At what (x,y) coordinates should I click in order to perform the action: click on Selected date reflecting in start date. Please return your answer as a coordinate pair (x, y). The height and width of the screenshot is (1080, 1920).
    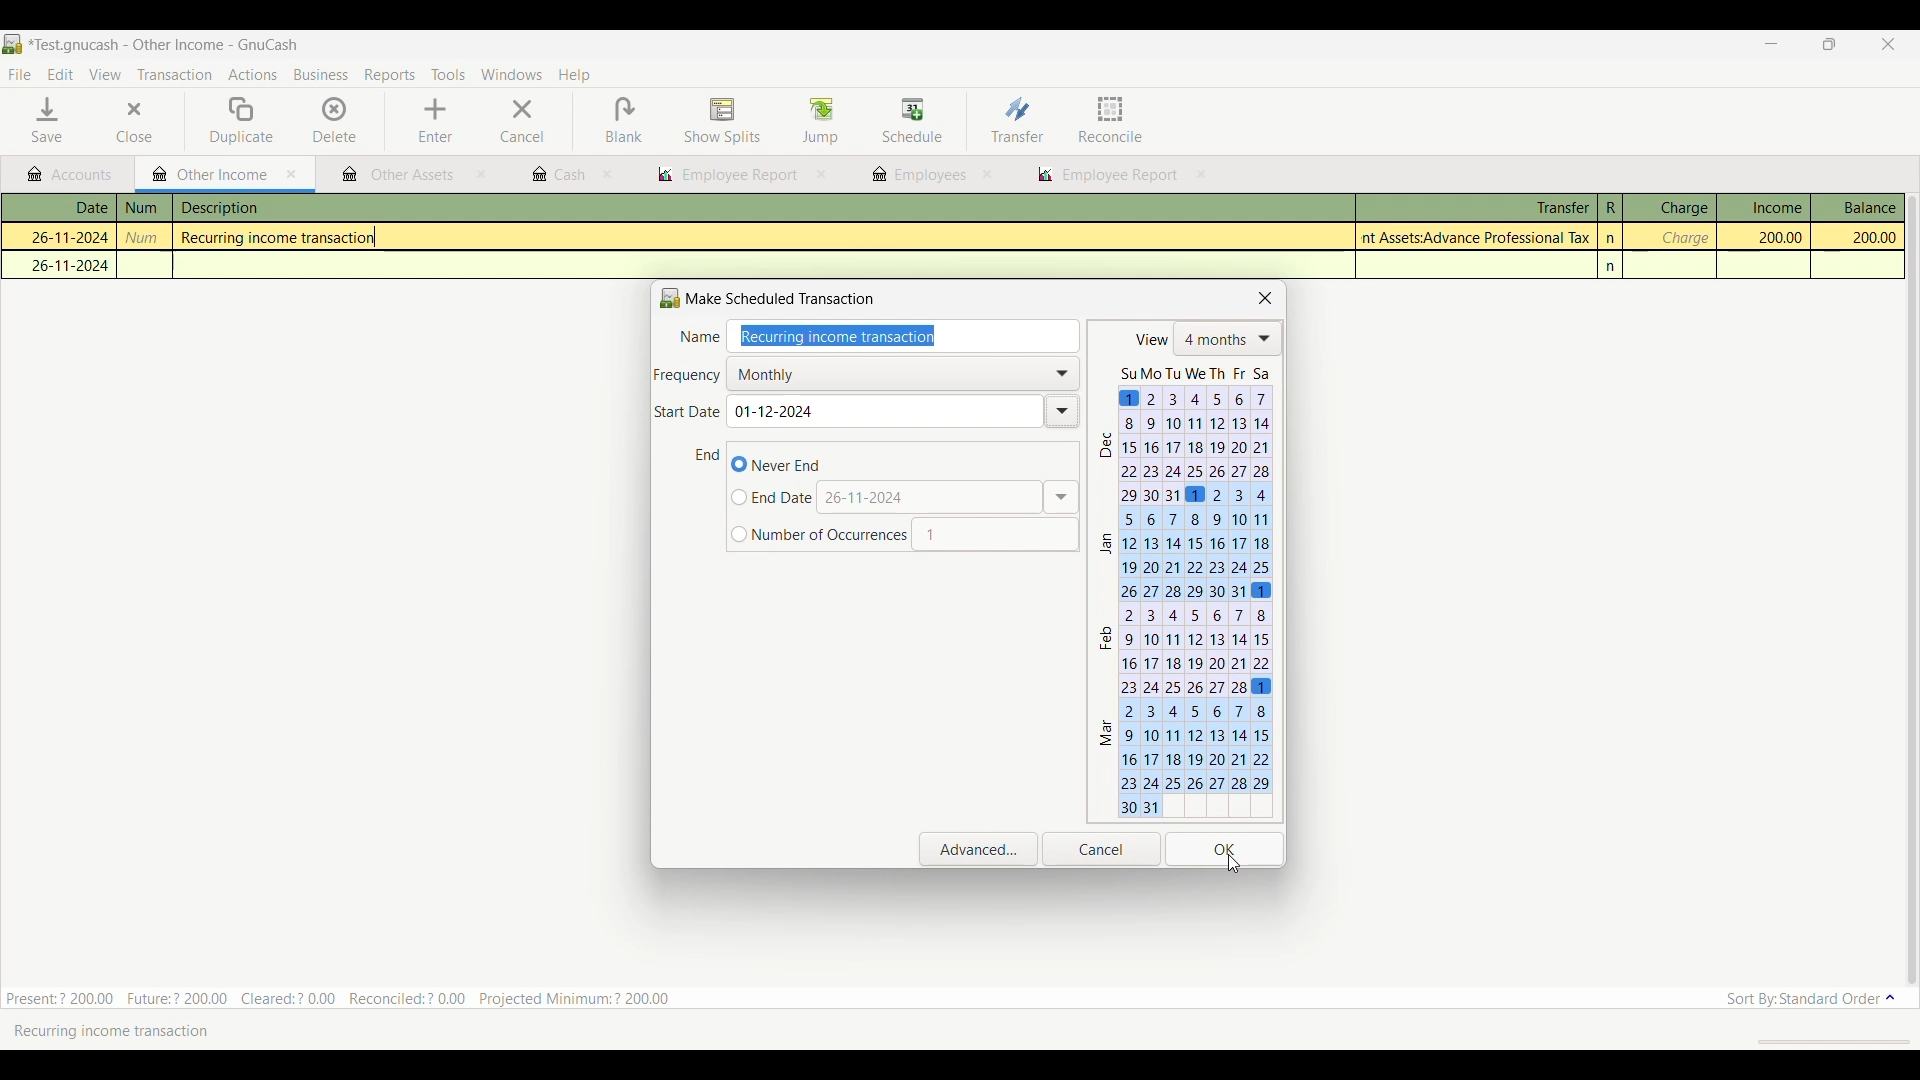
    Looking at the image, I should click on (775, 411).